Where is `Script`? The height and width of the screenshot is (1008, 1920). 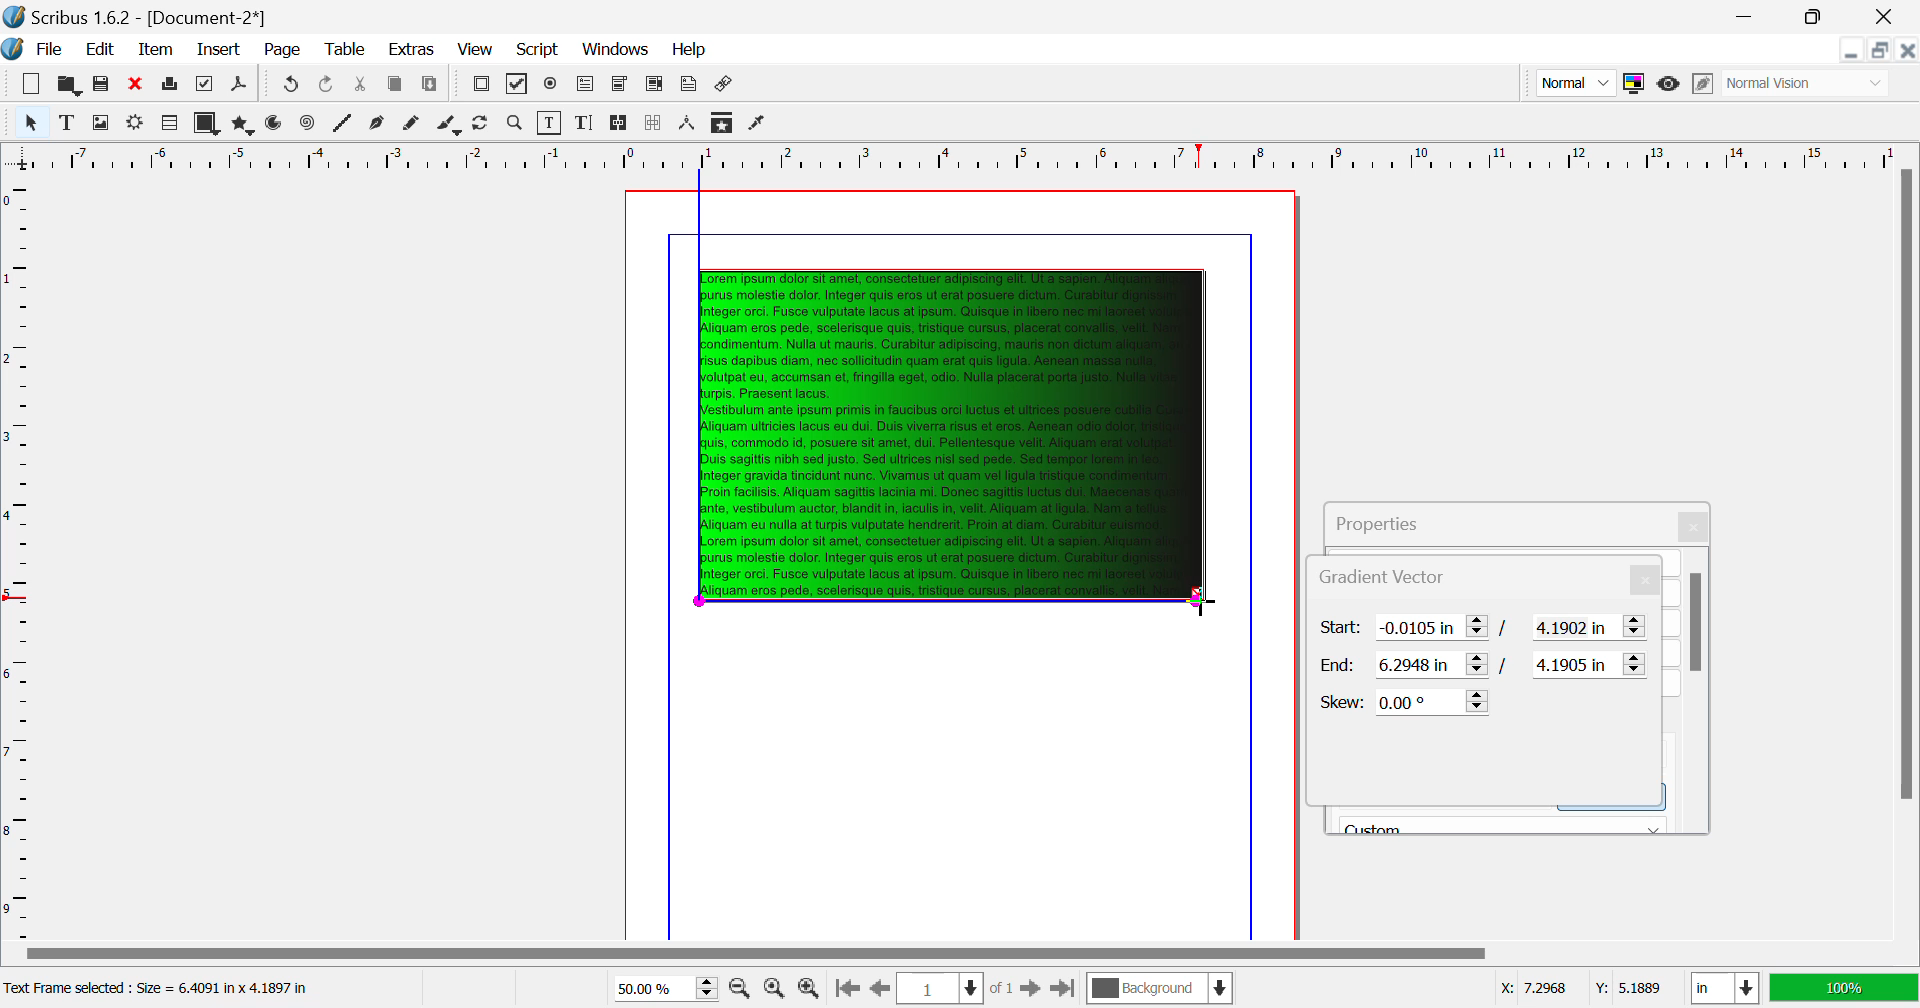
Script is located at coordinates (539, 48).